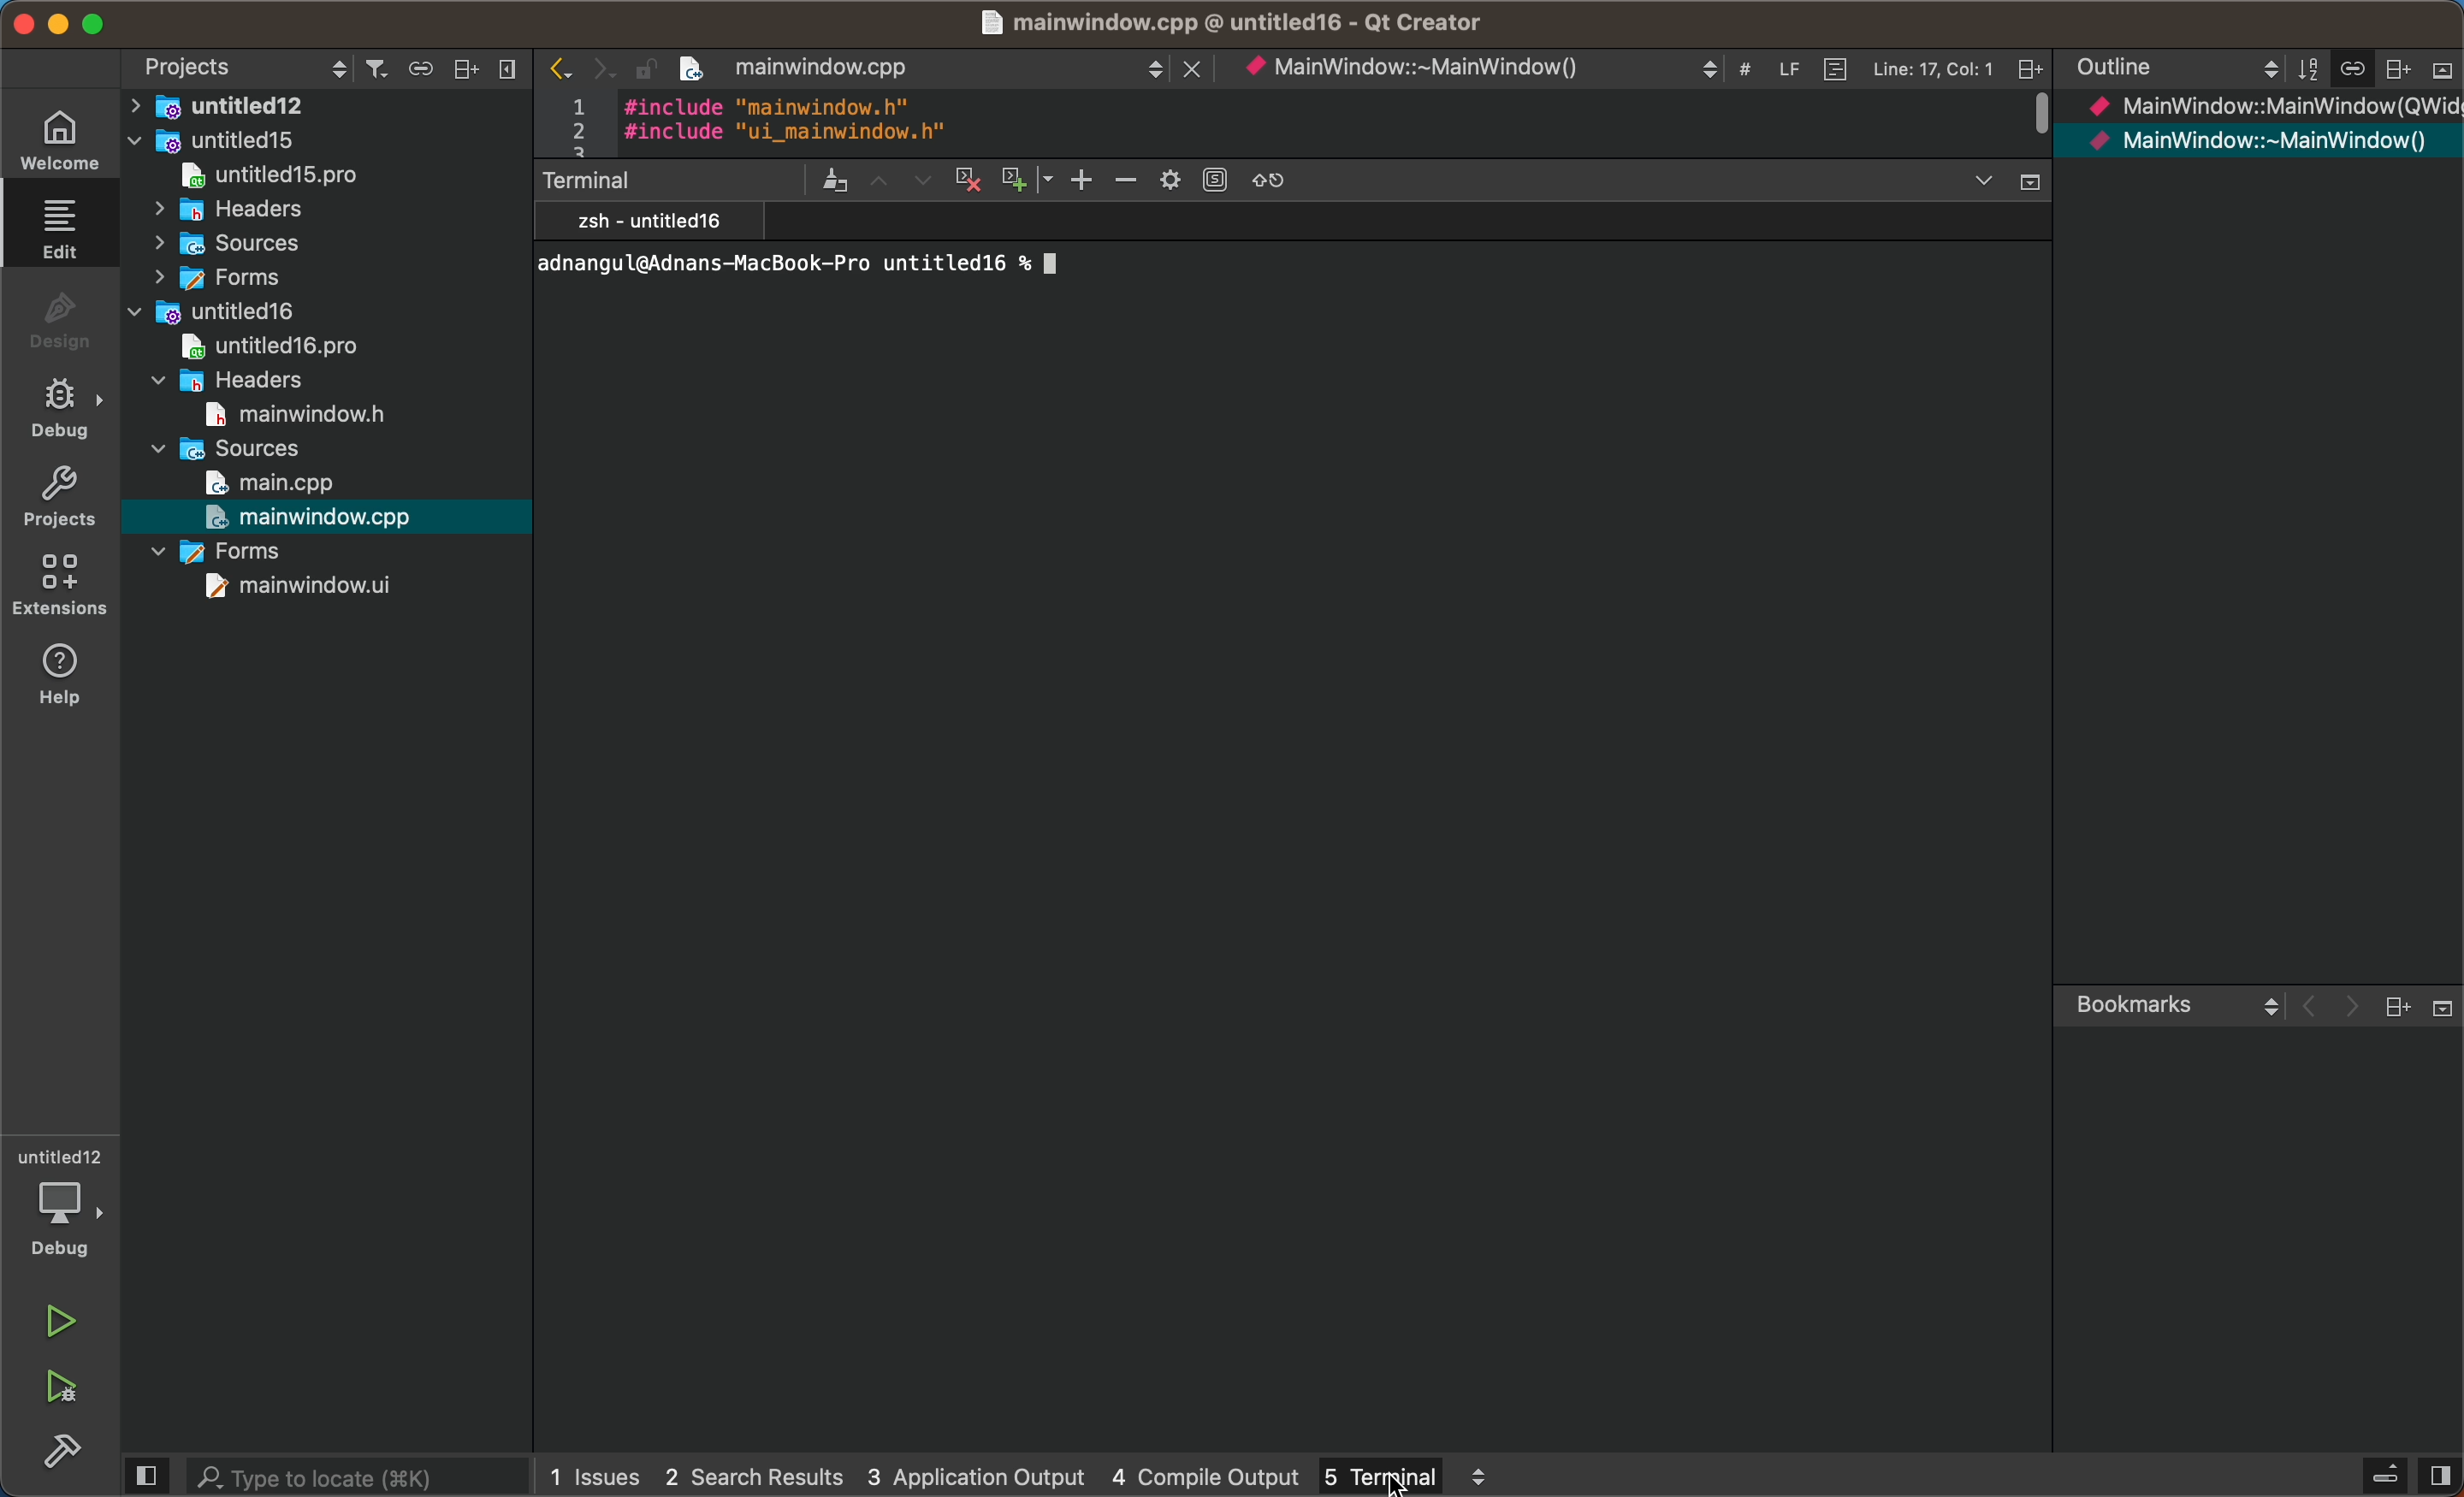 This screenshot has height=1497, width=2464. Describe the element at coordinates (2254, 1008) in the screenshot. I see `bookmarks` at that location.